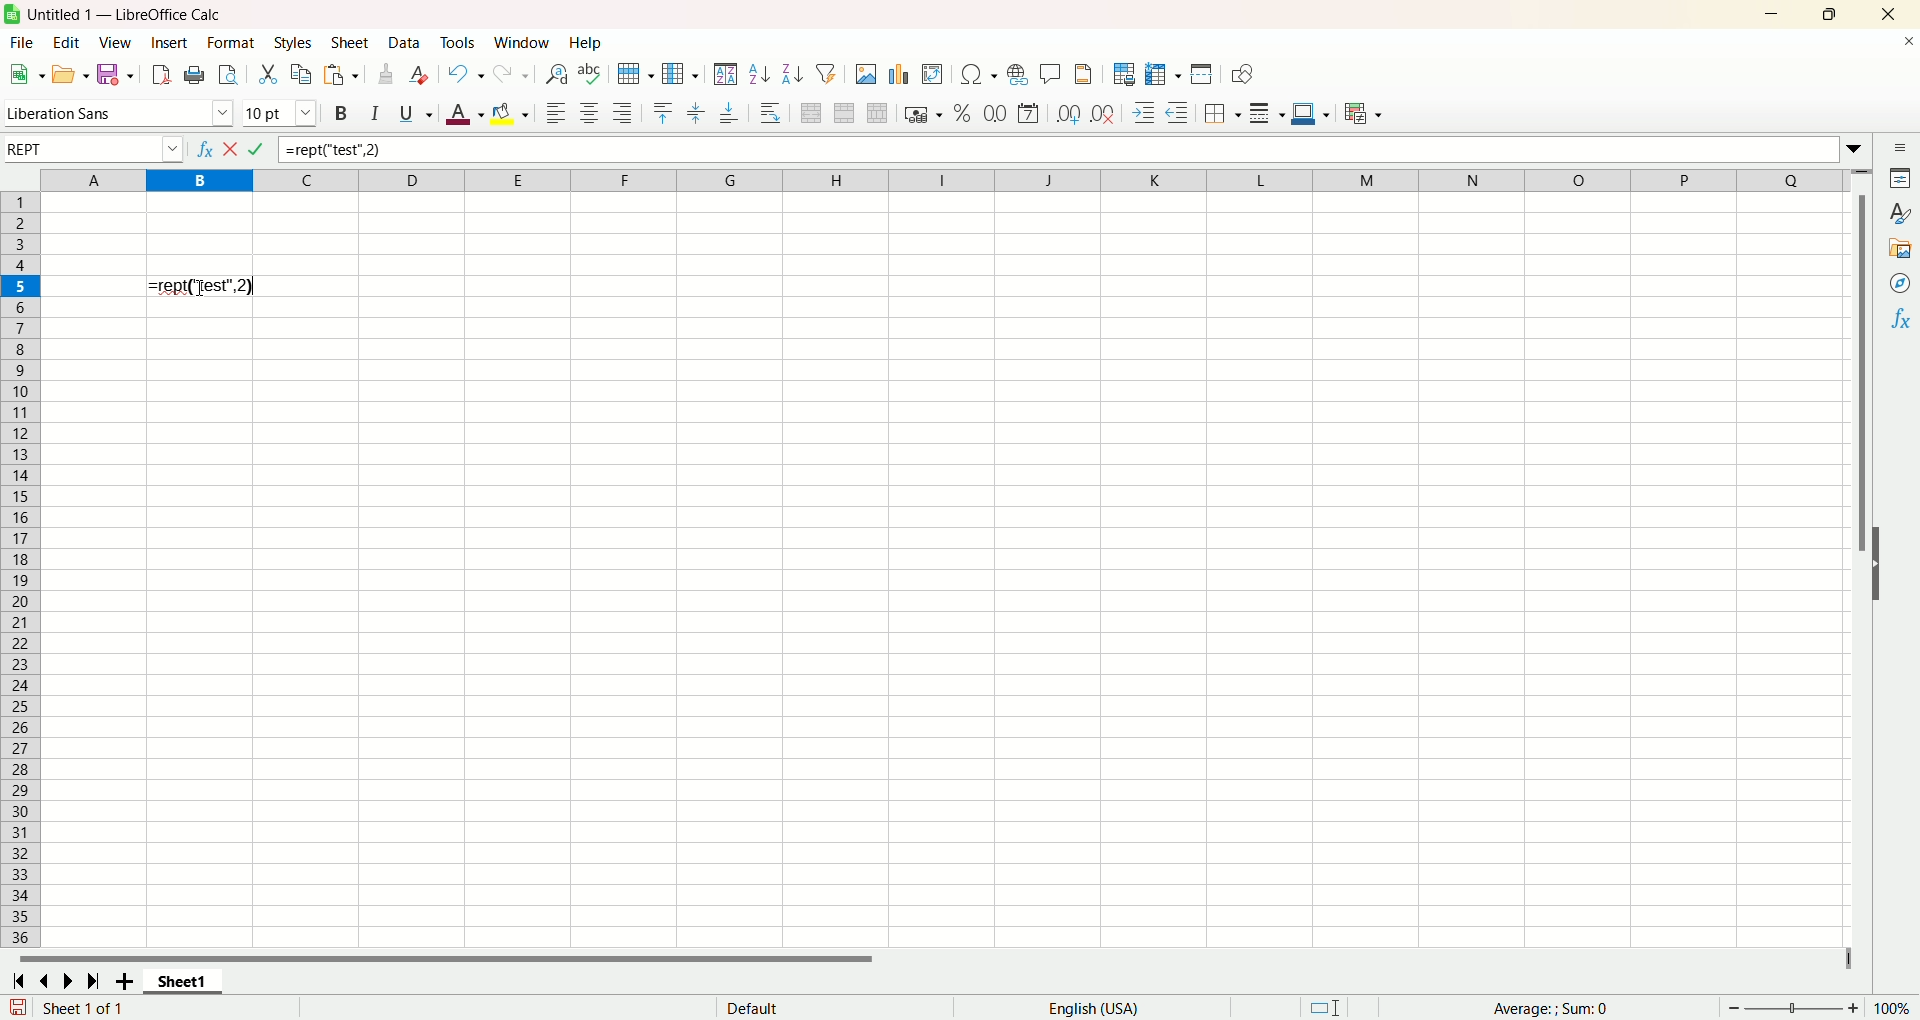 This screenshot has height=1020, width=1920. I want to click on print preview, so click(229, 73).